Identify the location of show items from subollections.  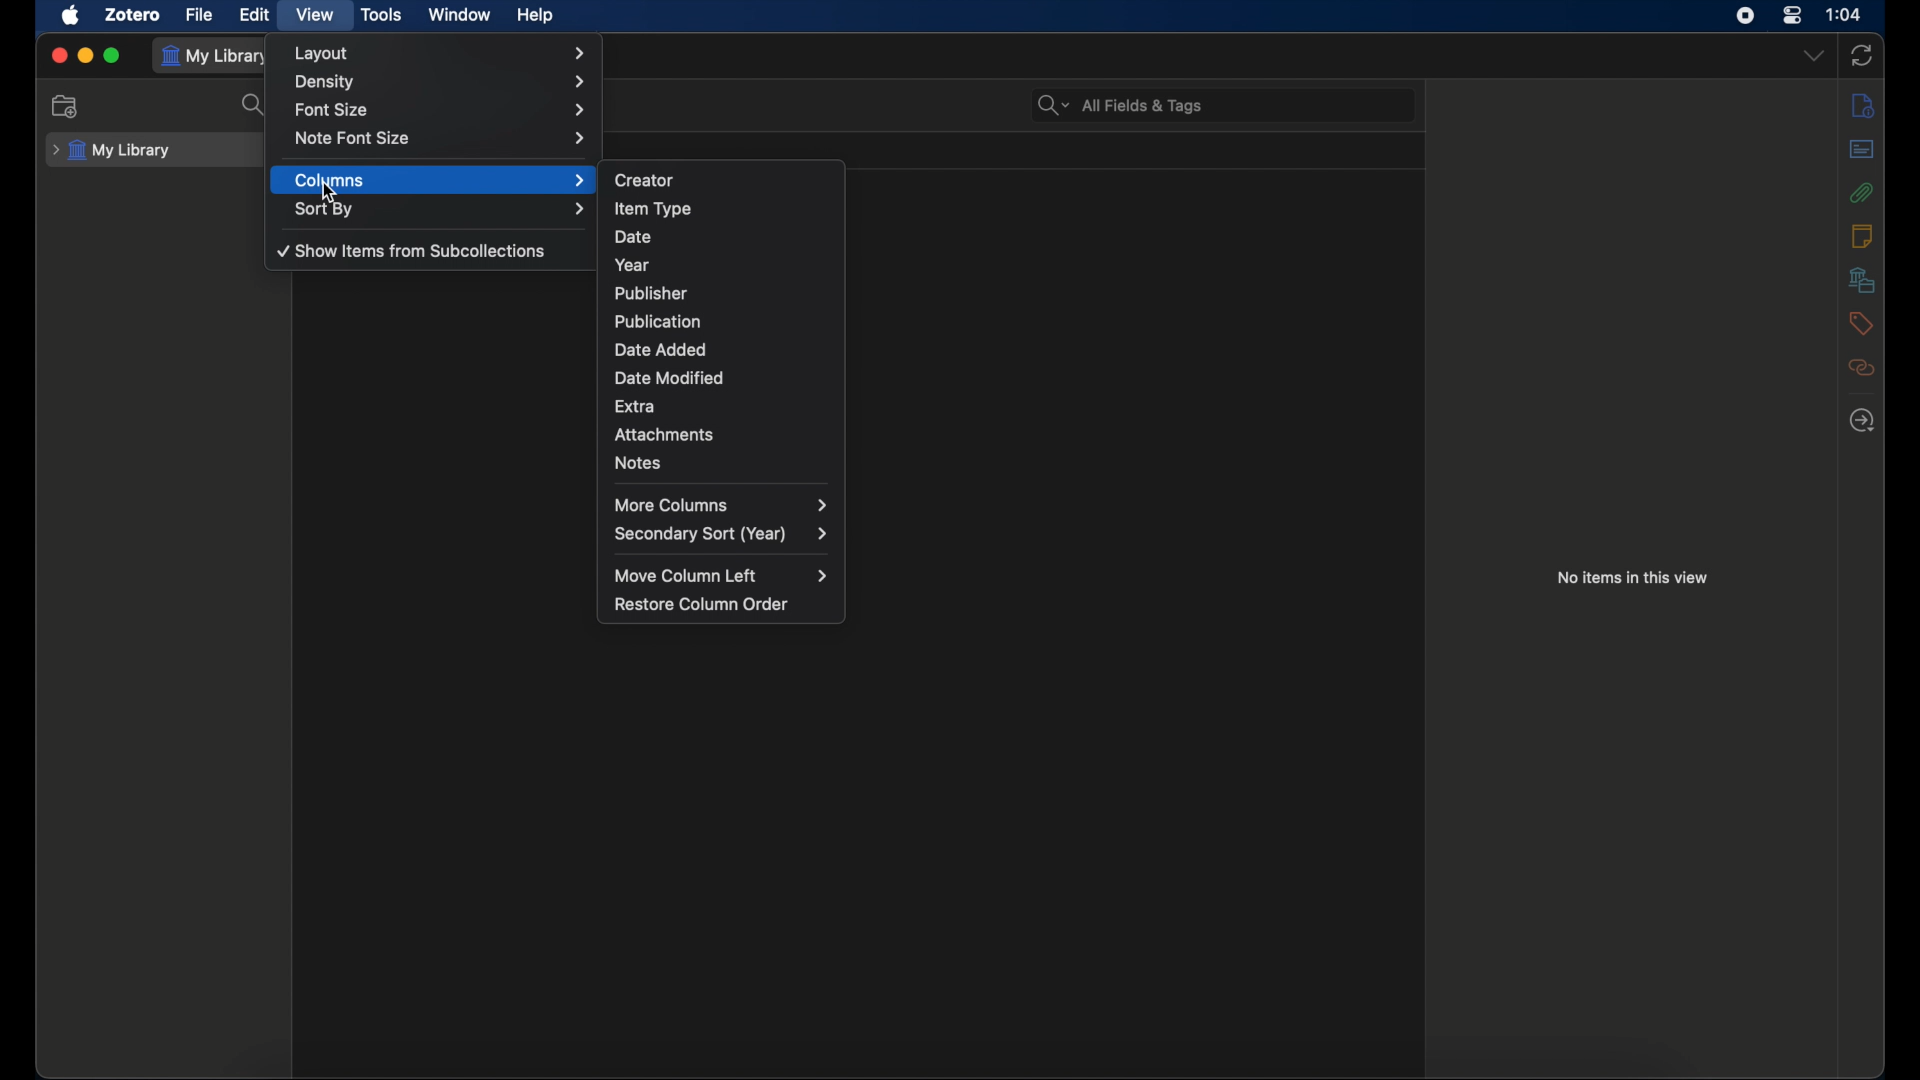
(413, 250).